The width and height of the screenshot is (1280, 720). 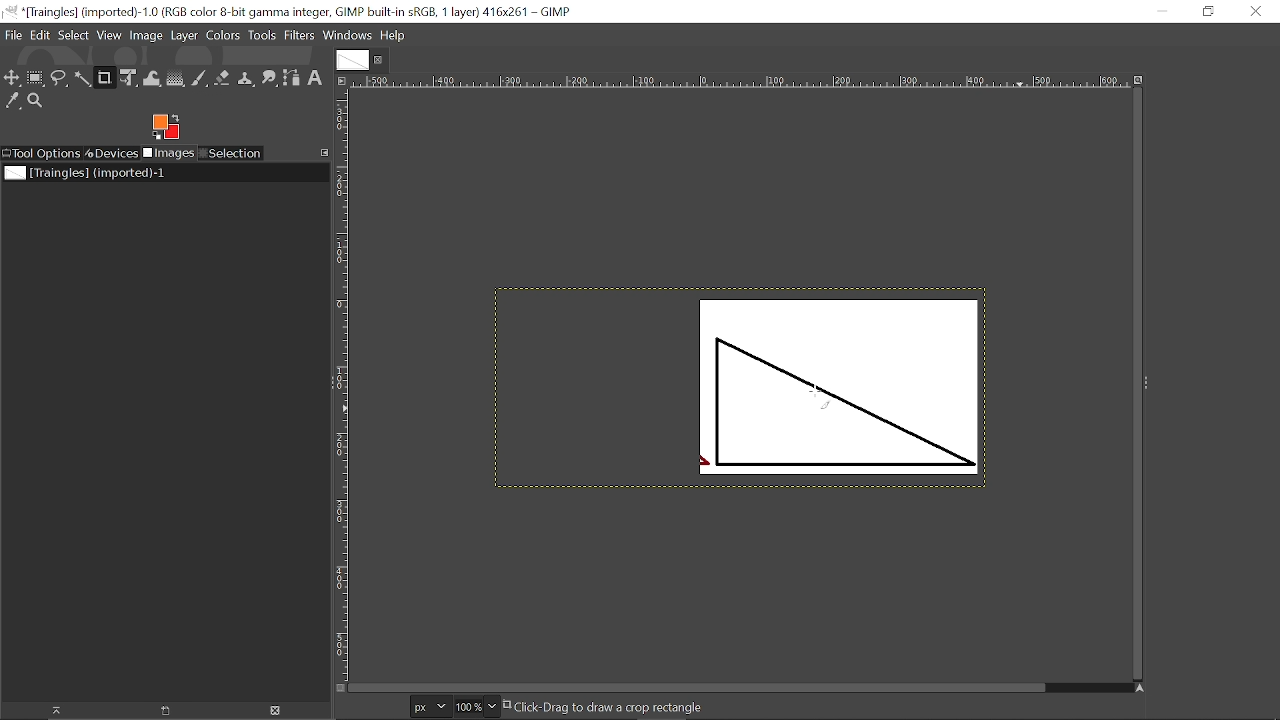 What do you see at coordinates (491, 707) in the screenshot?
I see `Zoom options` at bounding box center [491, 707].